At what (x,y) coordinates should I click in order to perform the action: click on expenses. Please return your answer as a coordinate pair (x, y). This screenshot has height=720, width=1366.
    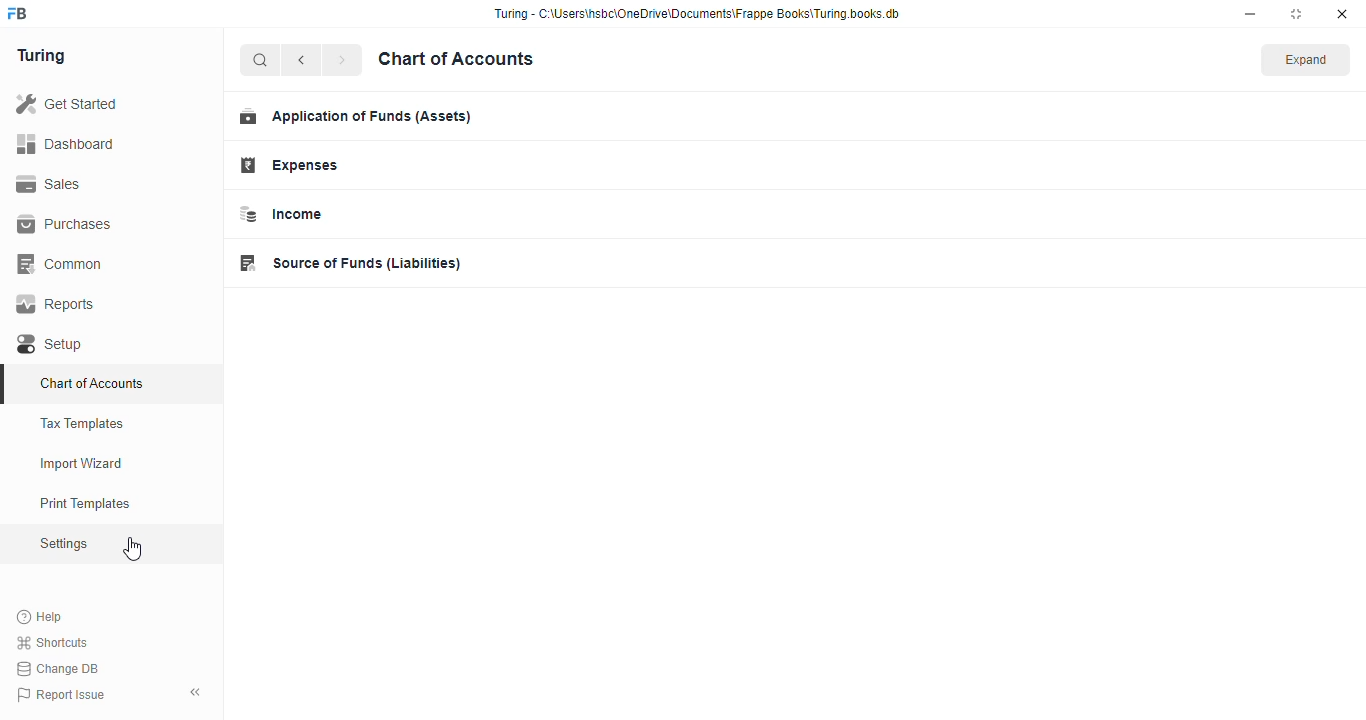
    Looking at the image, I should click on (291, 165).